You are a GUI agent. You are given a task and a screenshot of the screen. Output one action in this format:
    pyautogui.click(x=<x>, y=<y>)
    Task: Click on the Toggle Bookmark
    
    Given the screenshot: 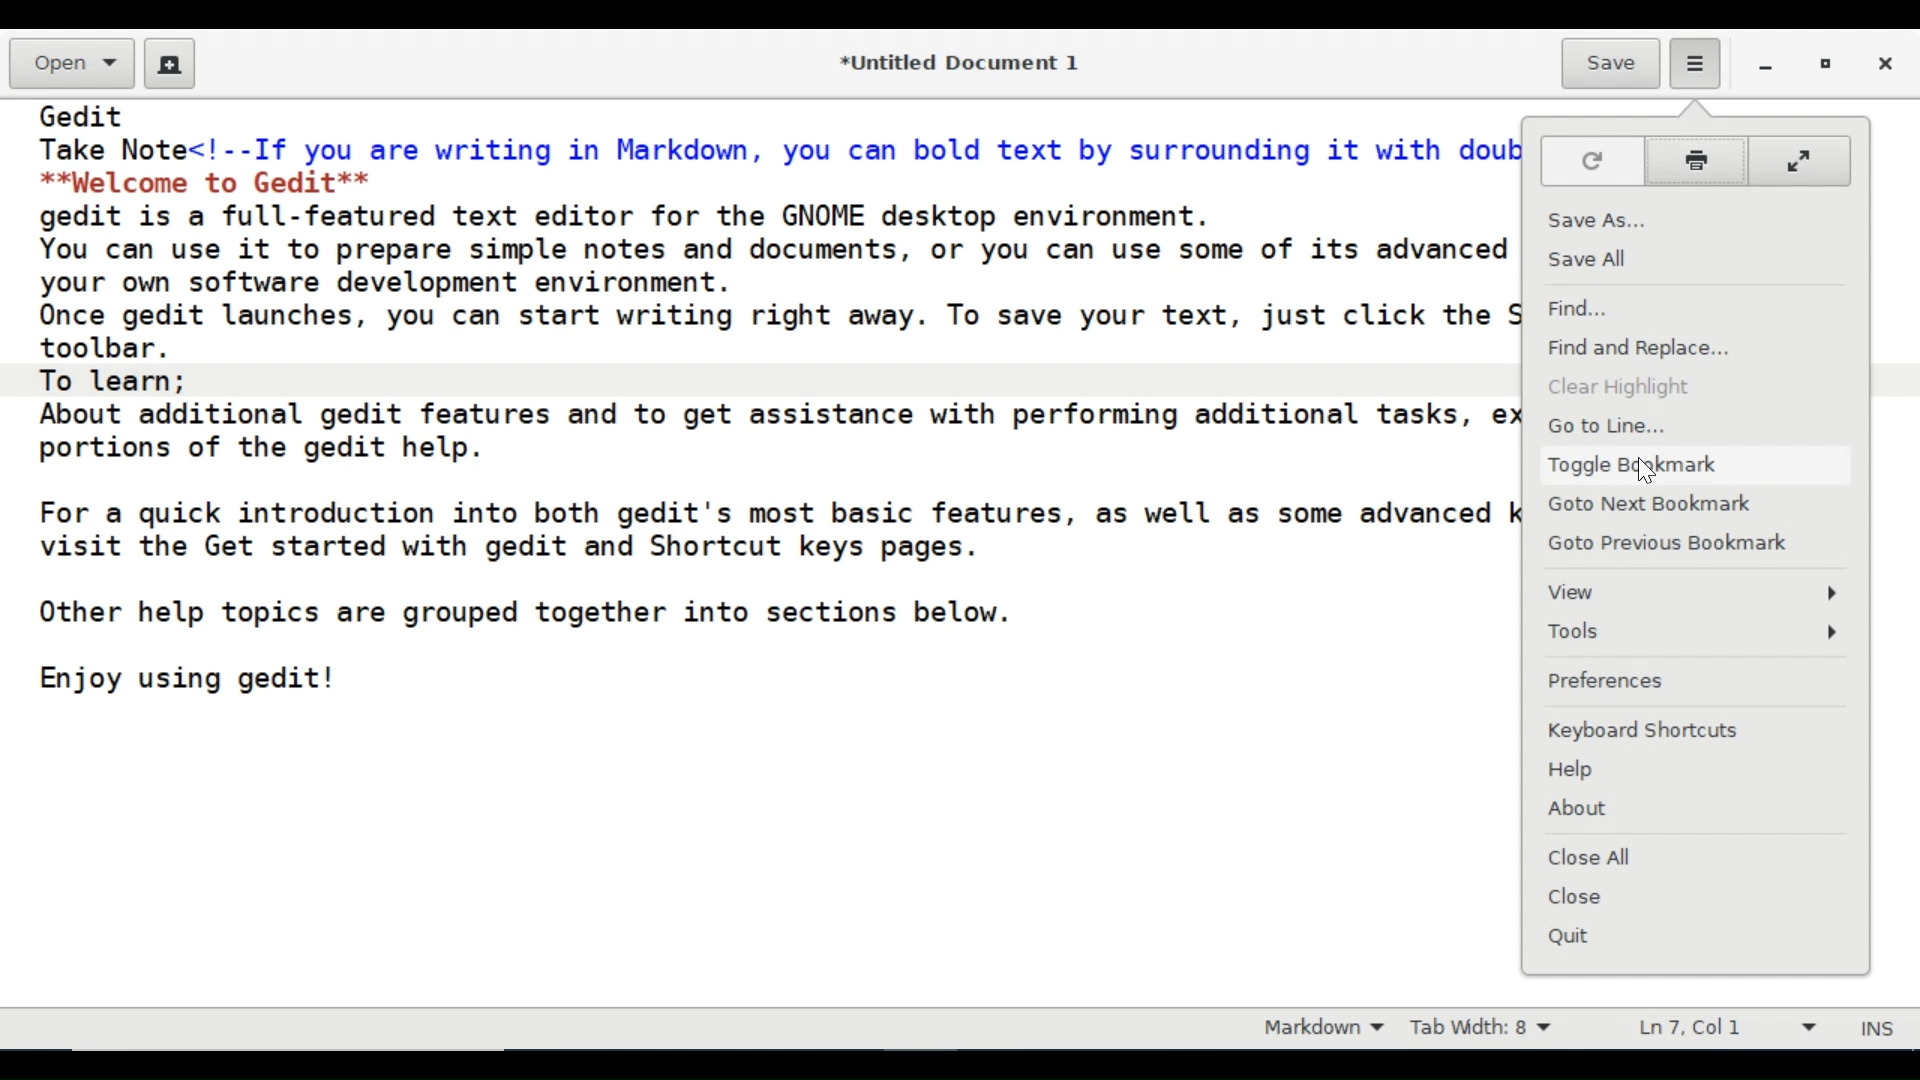 What is the action you would take?
    pyautogui.click(x=1634, y=467)
    